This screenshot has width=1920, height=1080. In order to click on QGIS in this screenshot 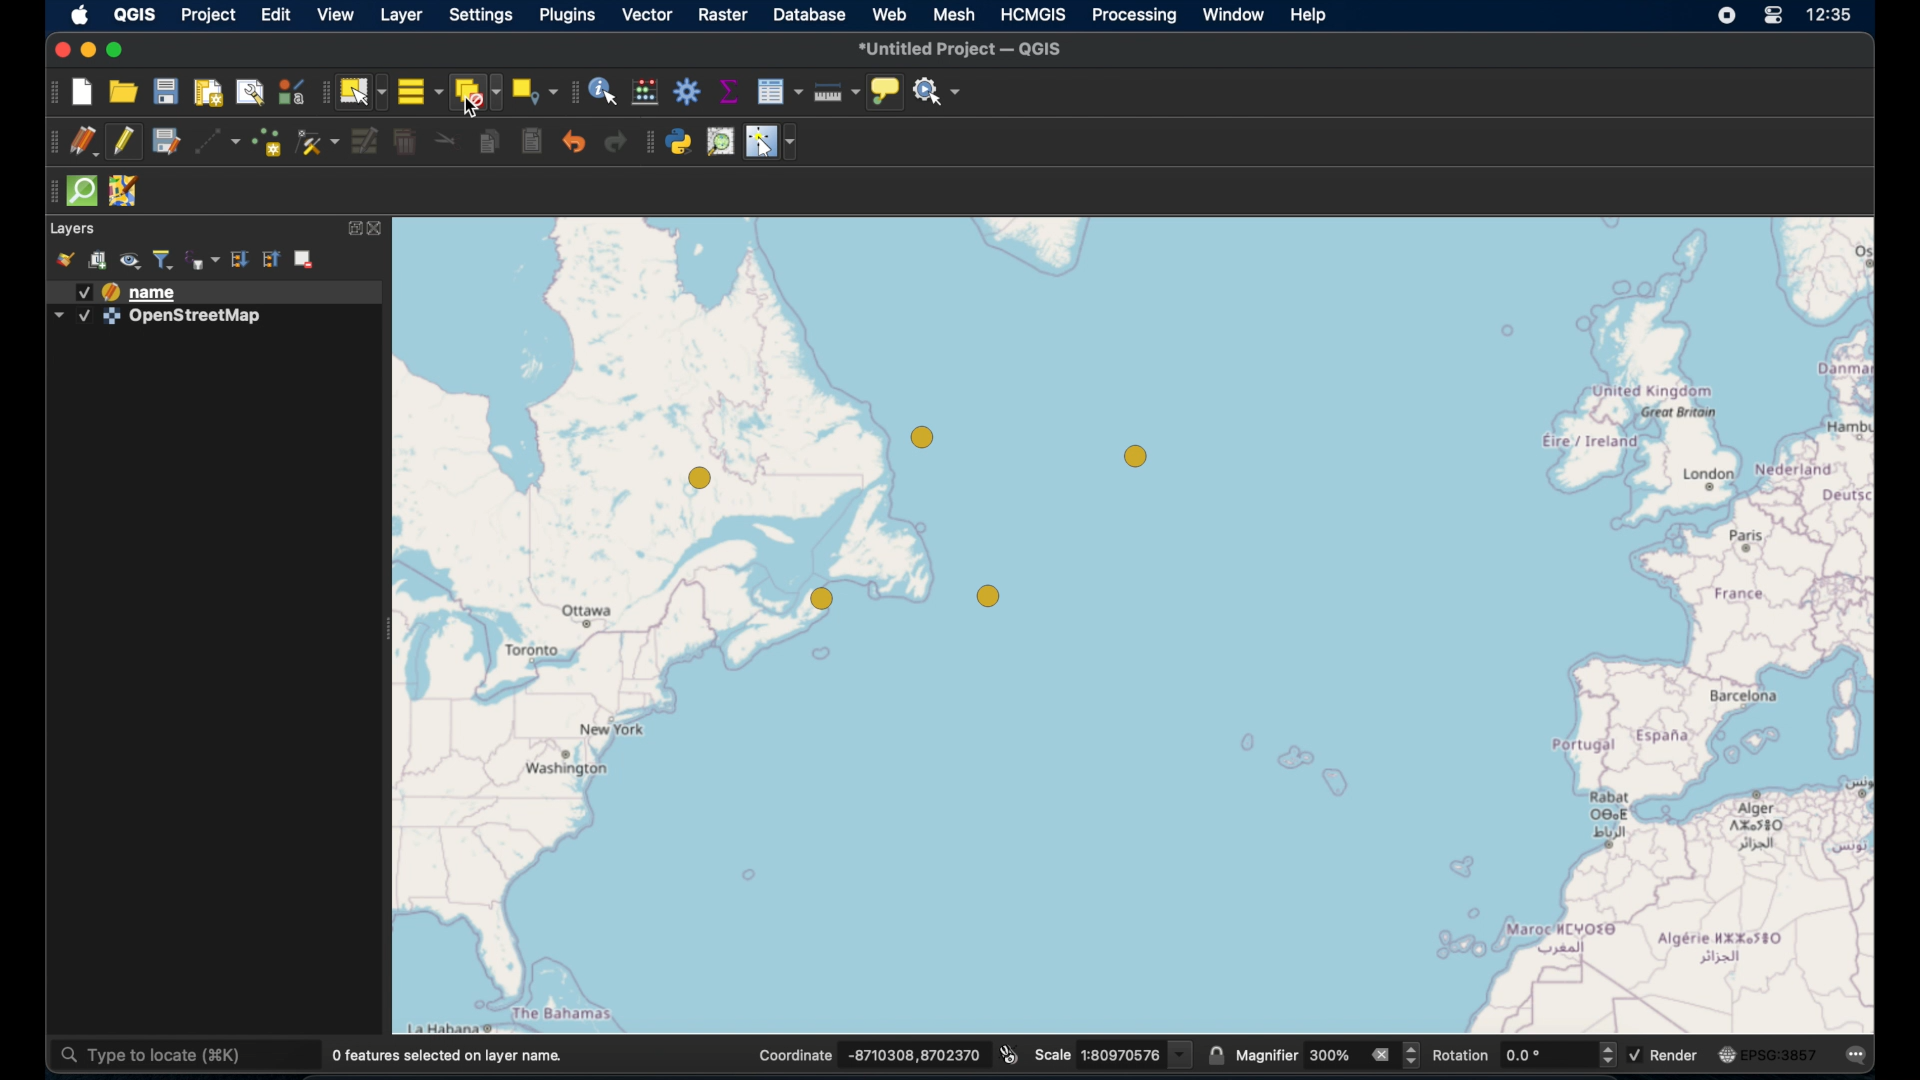, I will do `click(134, 16)`.